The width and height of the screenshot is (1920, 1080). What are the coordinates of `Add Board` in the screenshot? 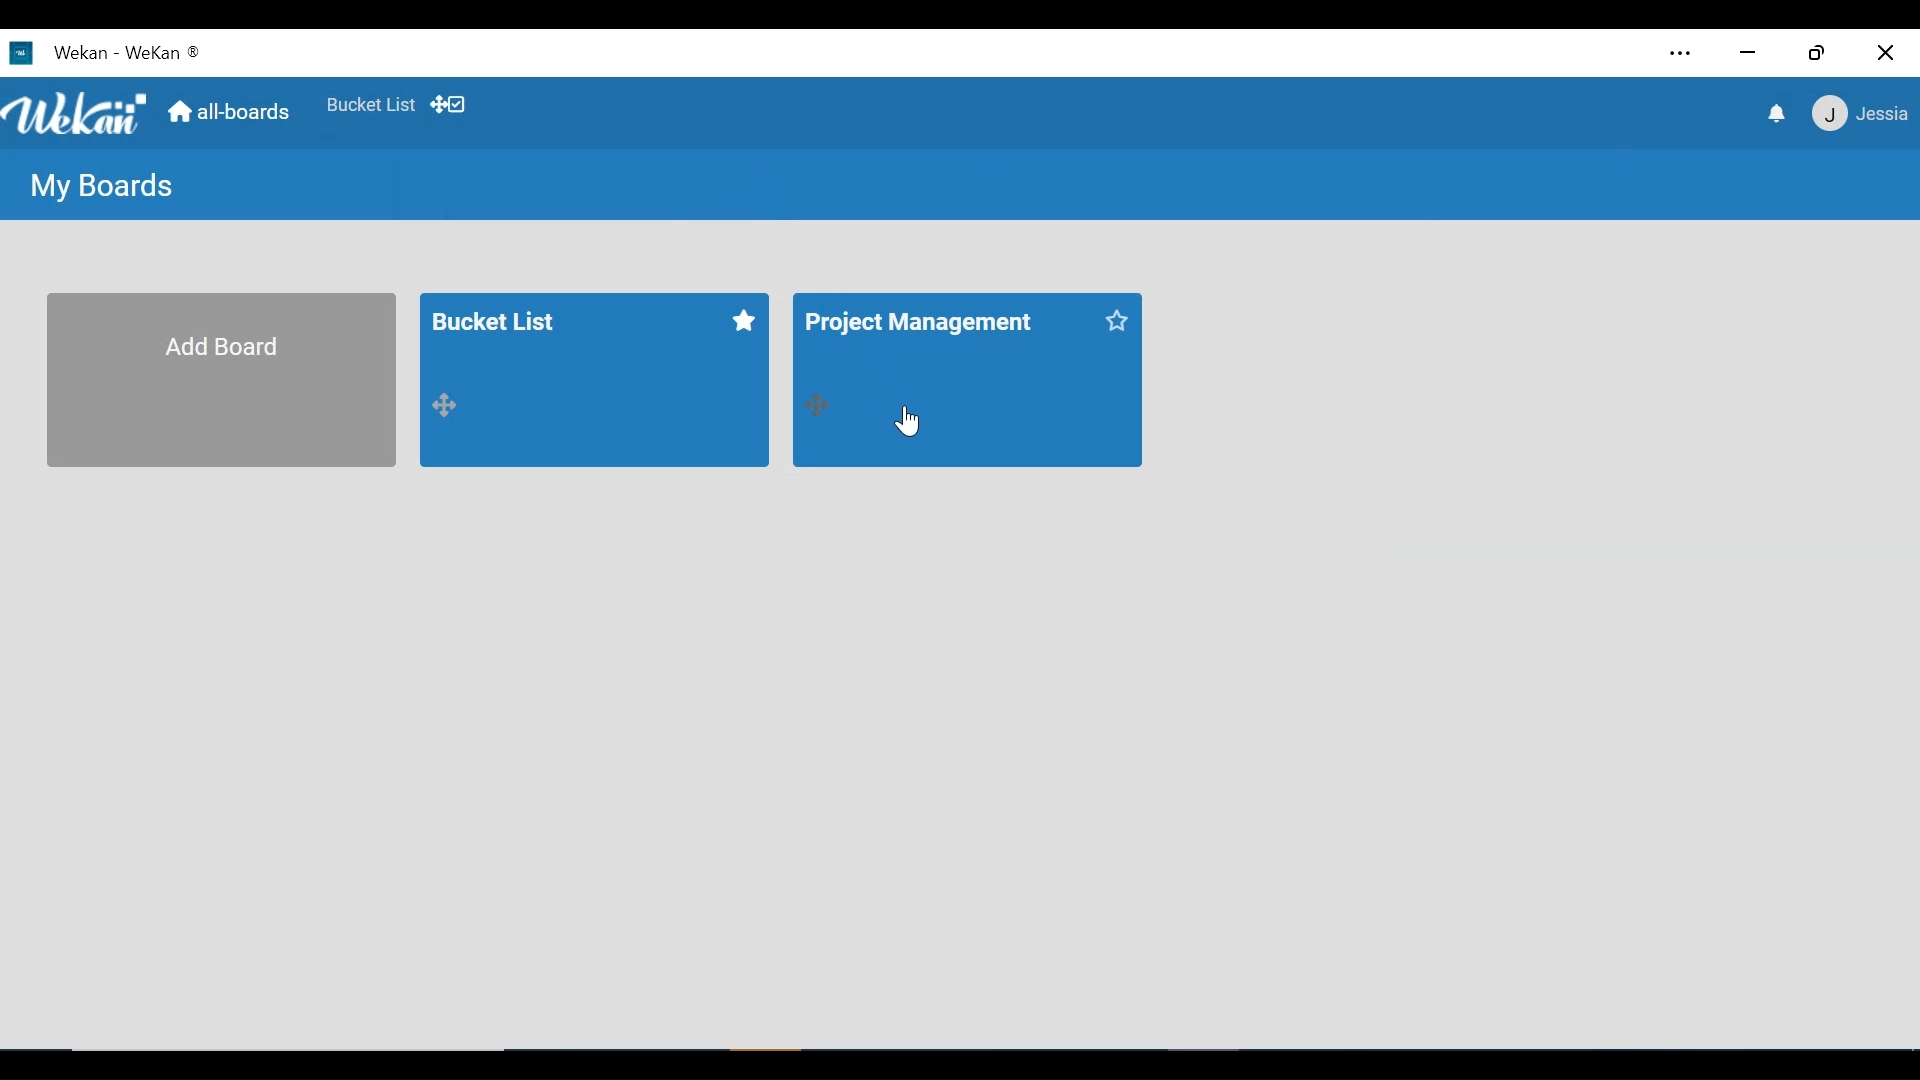 It's located at (223, 380).